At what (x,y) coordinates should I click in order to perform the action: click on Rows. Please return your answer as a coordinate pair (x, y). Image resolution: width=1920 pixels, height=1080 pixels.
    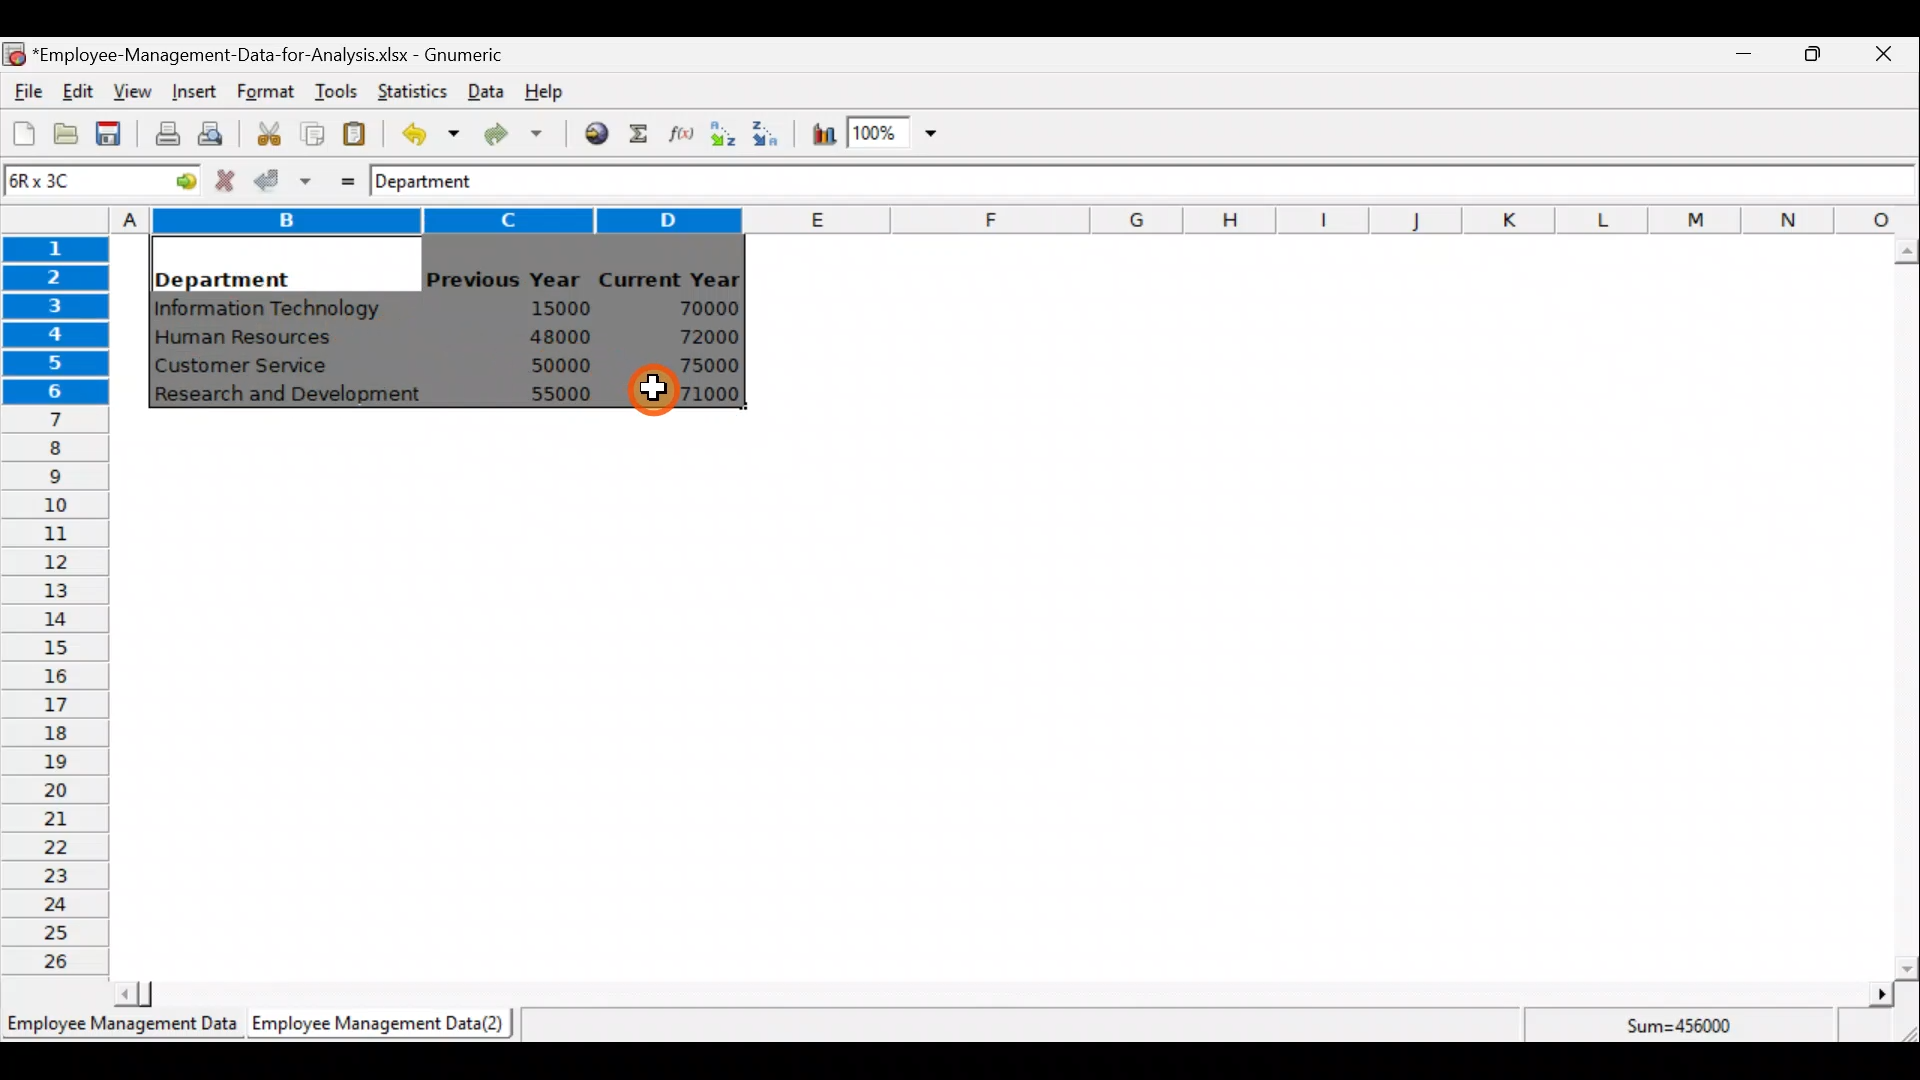
    Looking at the image, I should click on (56, 601).